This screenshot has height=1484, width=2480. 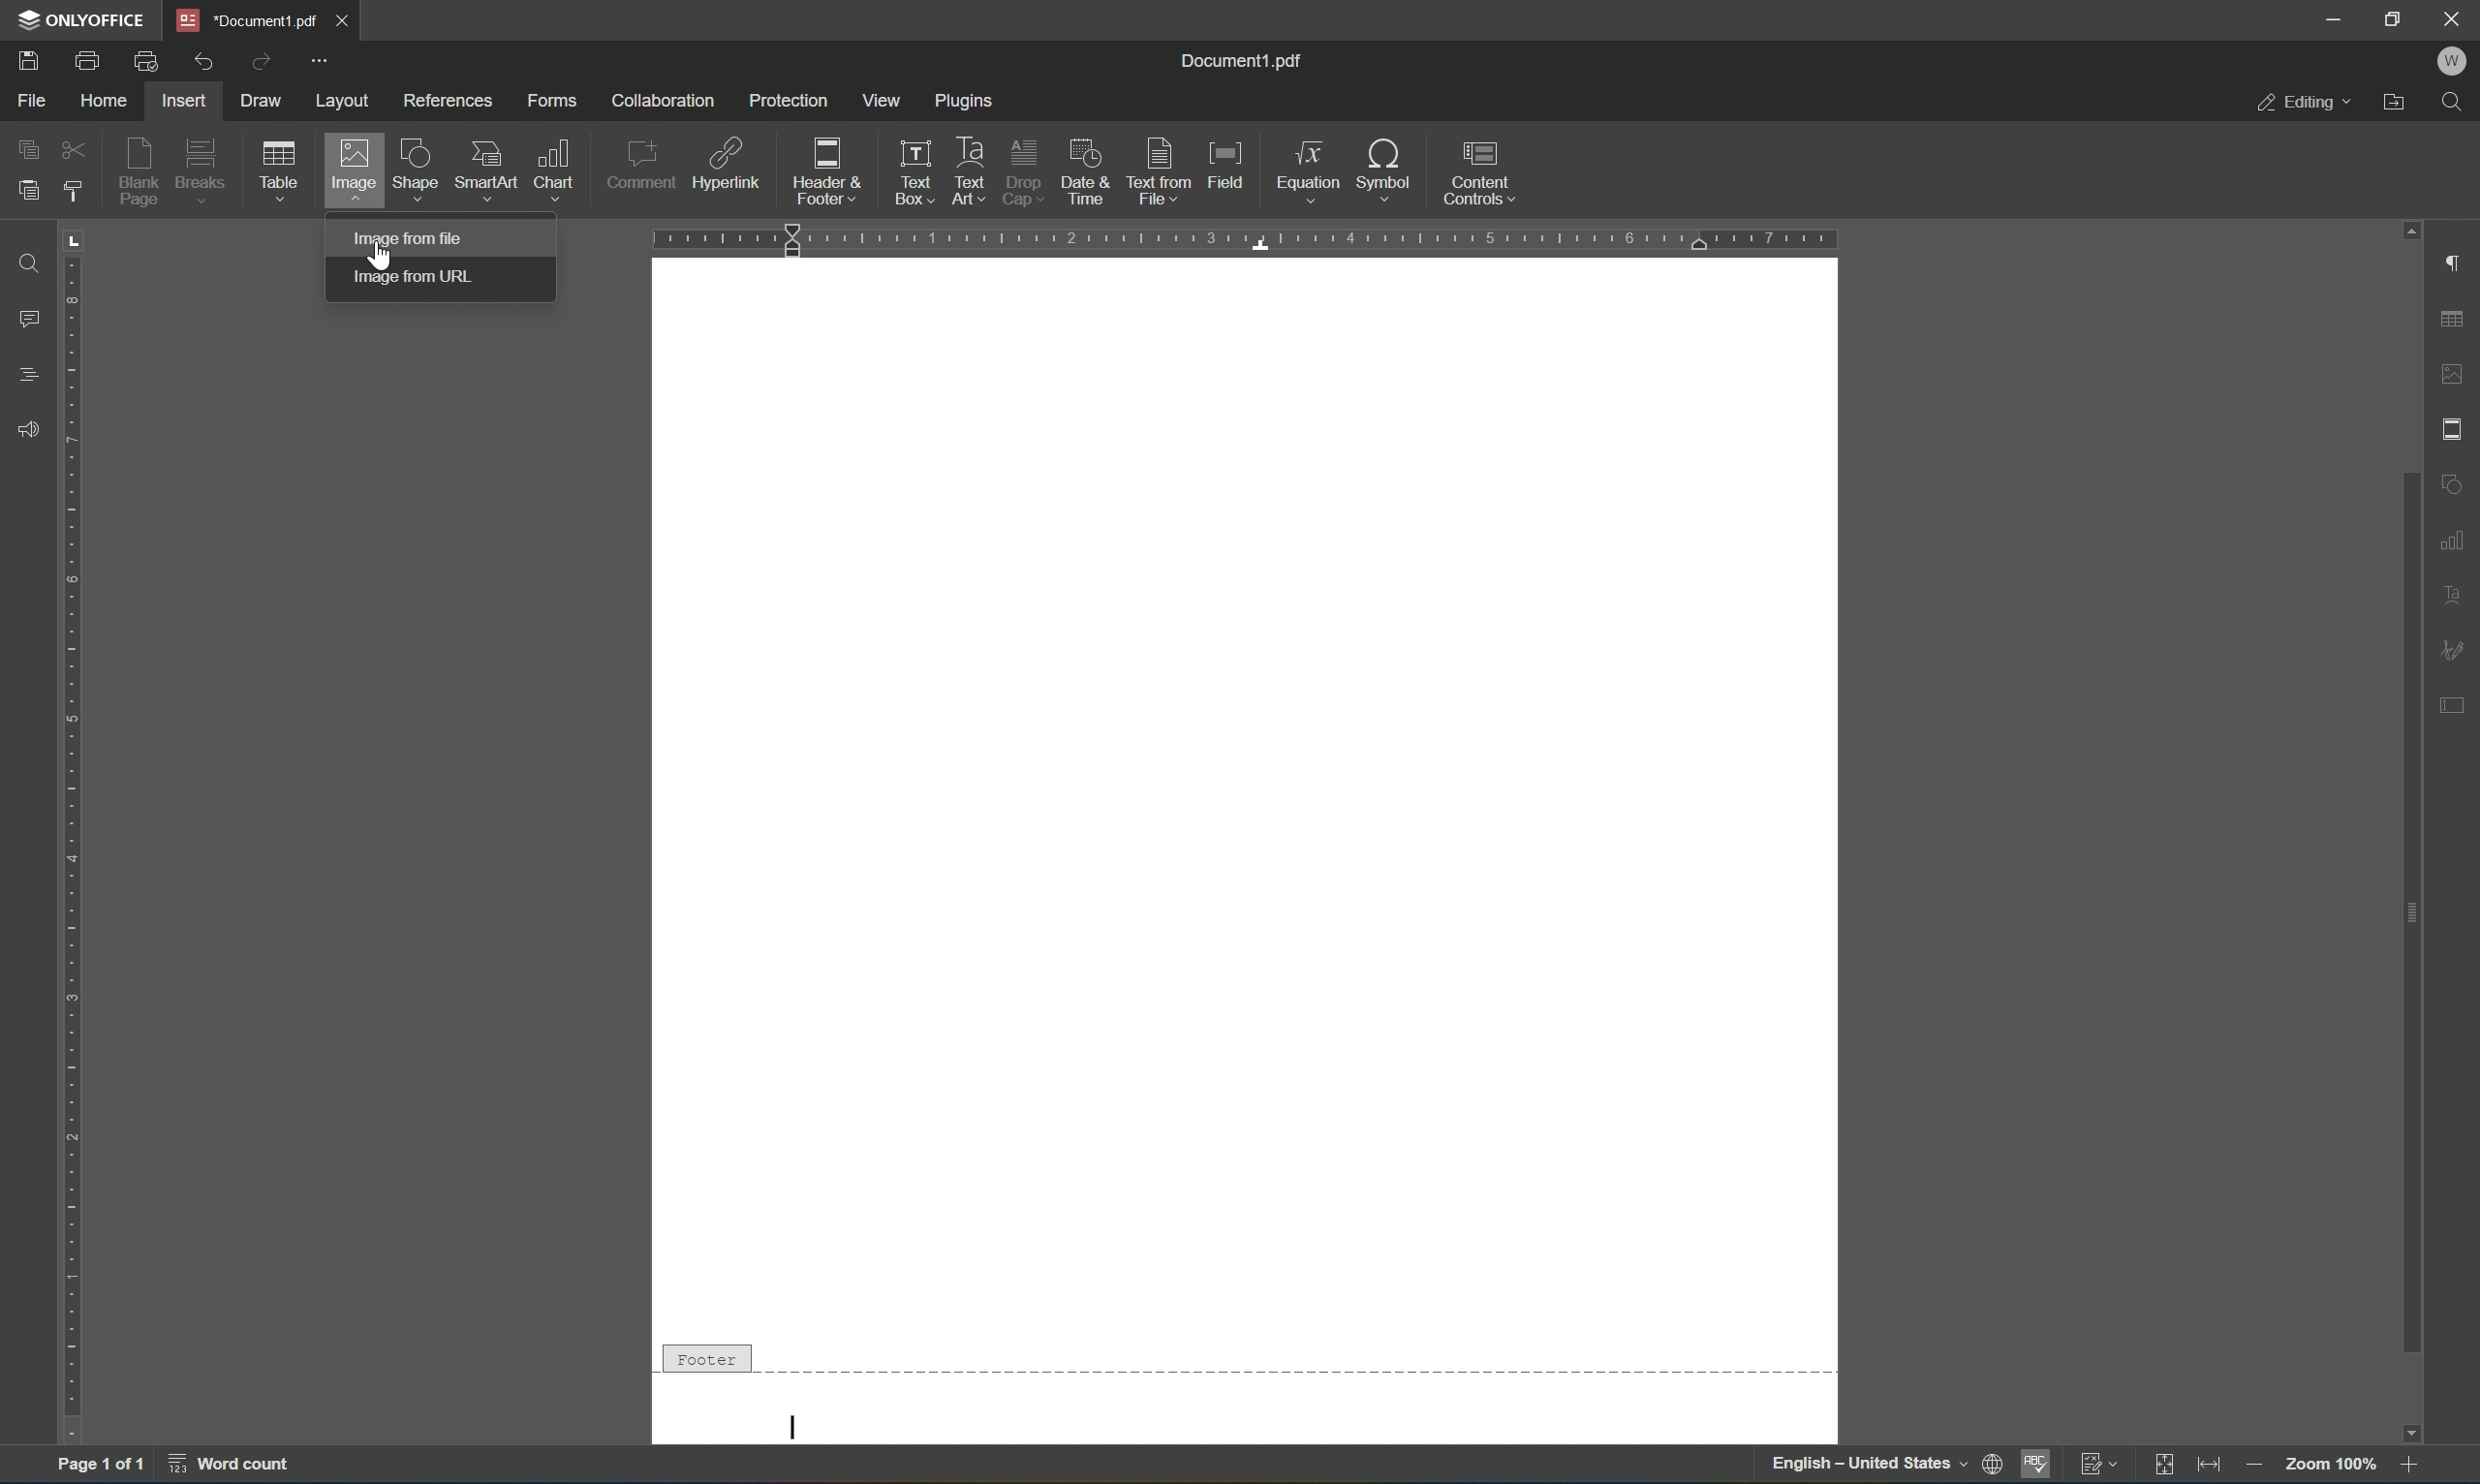 What do you see at coordinates (419, 274) in the screenshot?
I see `image from url` at bounding box center [419, 274].